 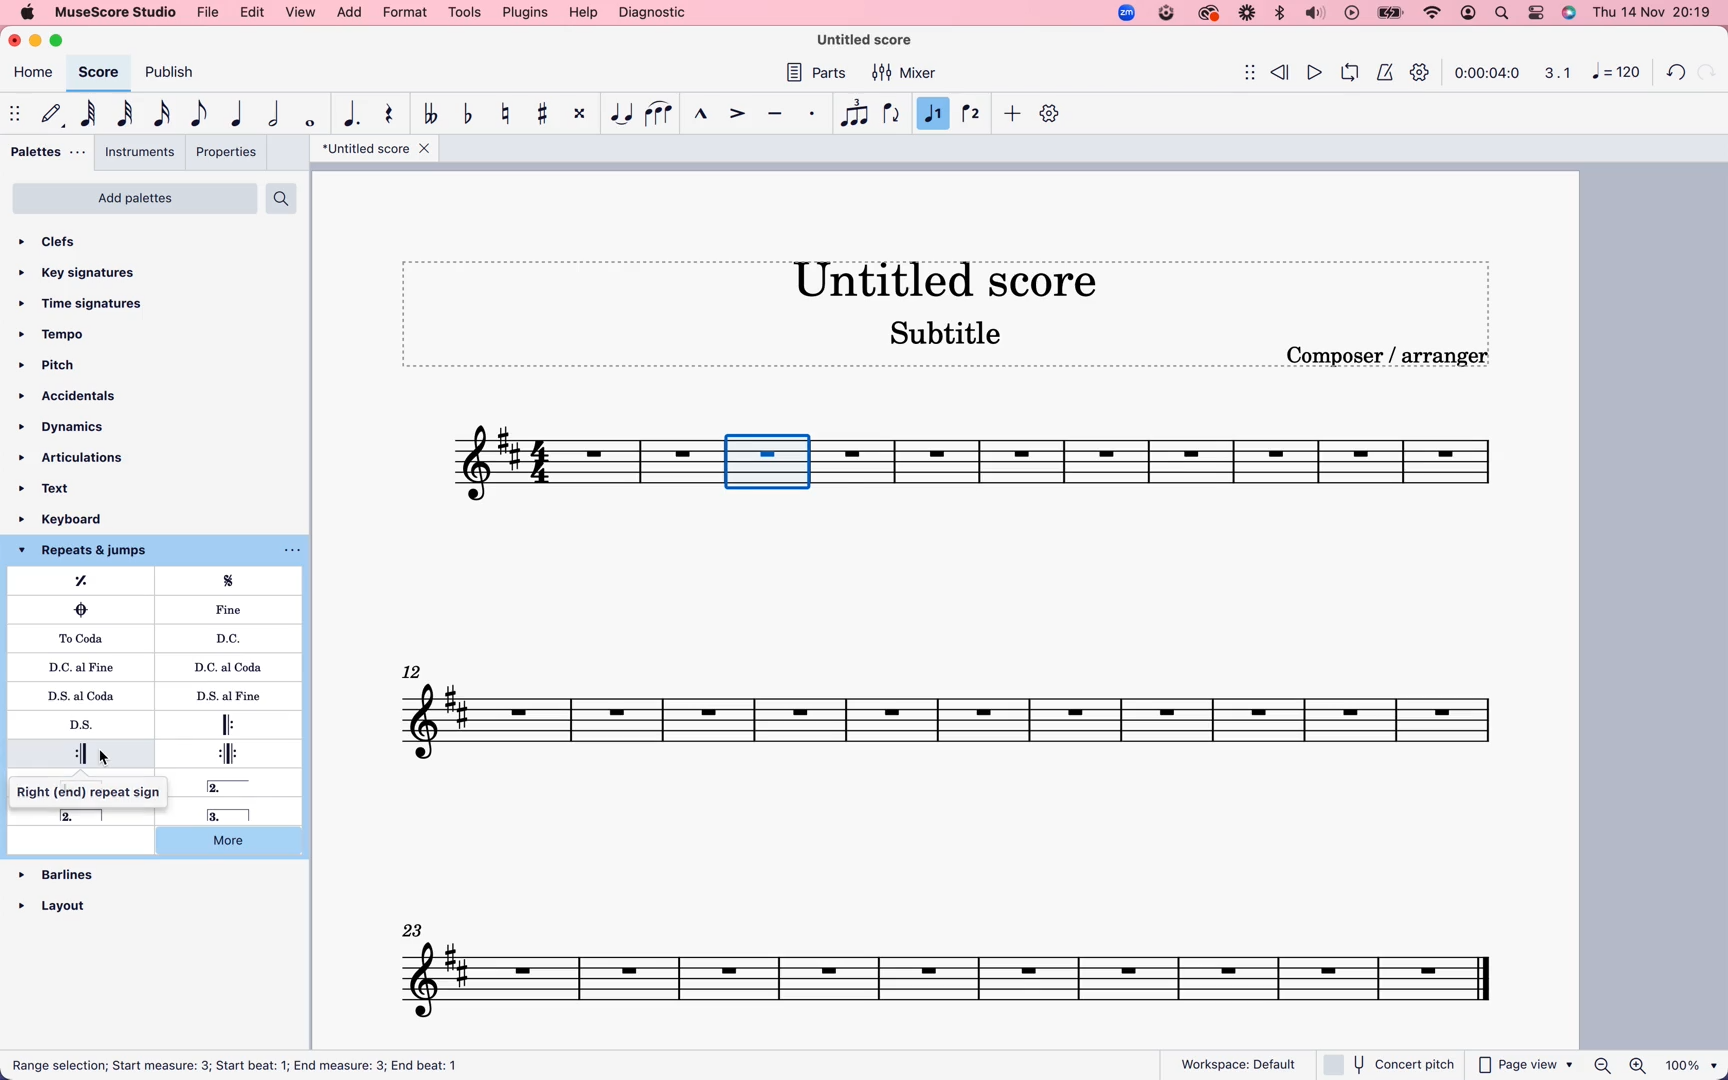 What do you see at coordinates (582, 13) in the screenshot?
I see `help` at bounding box center [582, 13].